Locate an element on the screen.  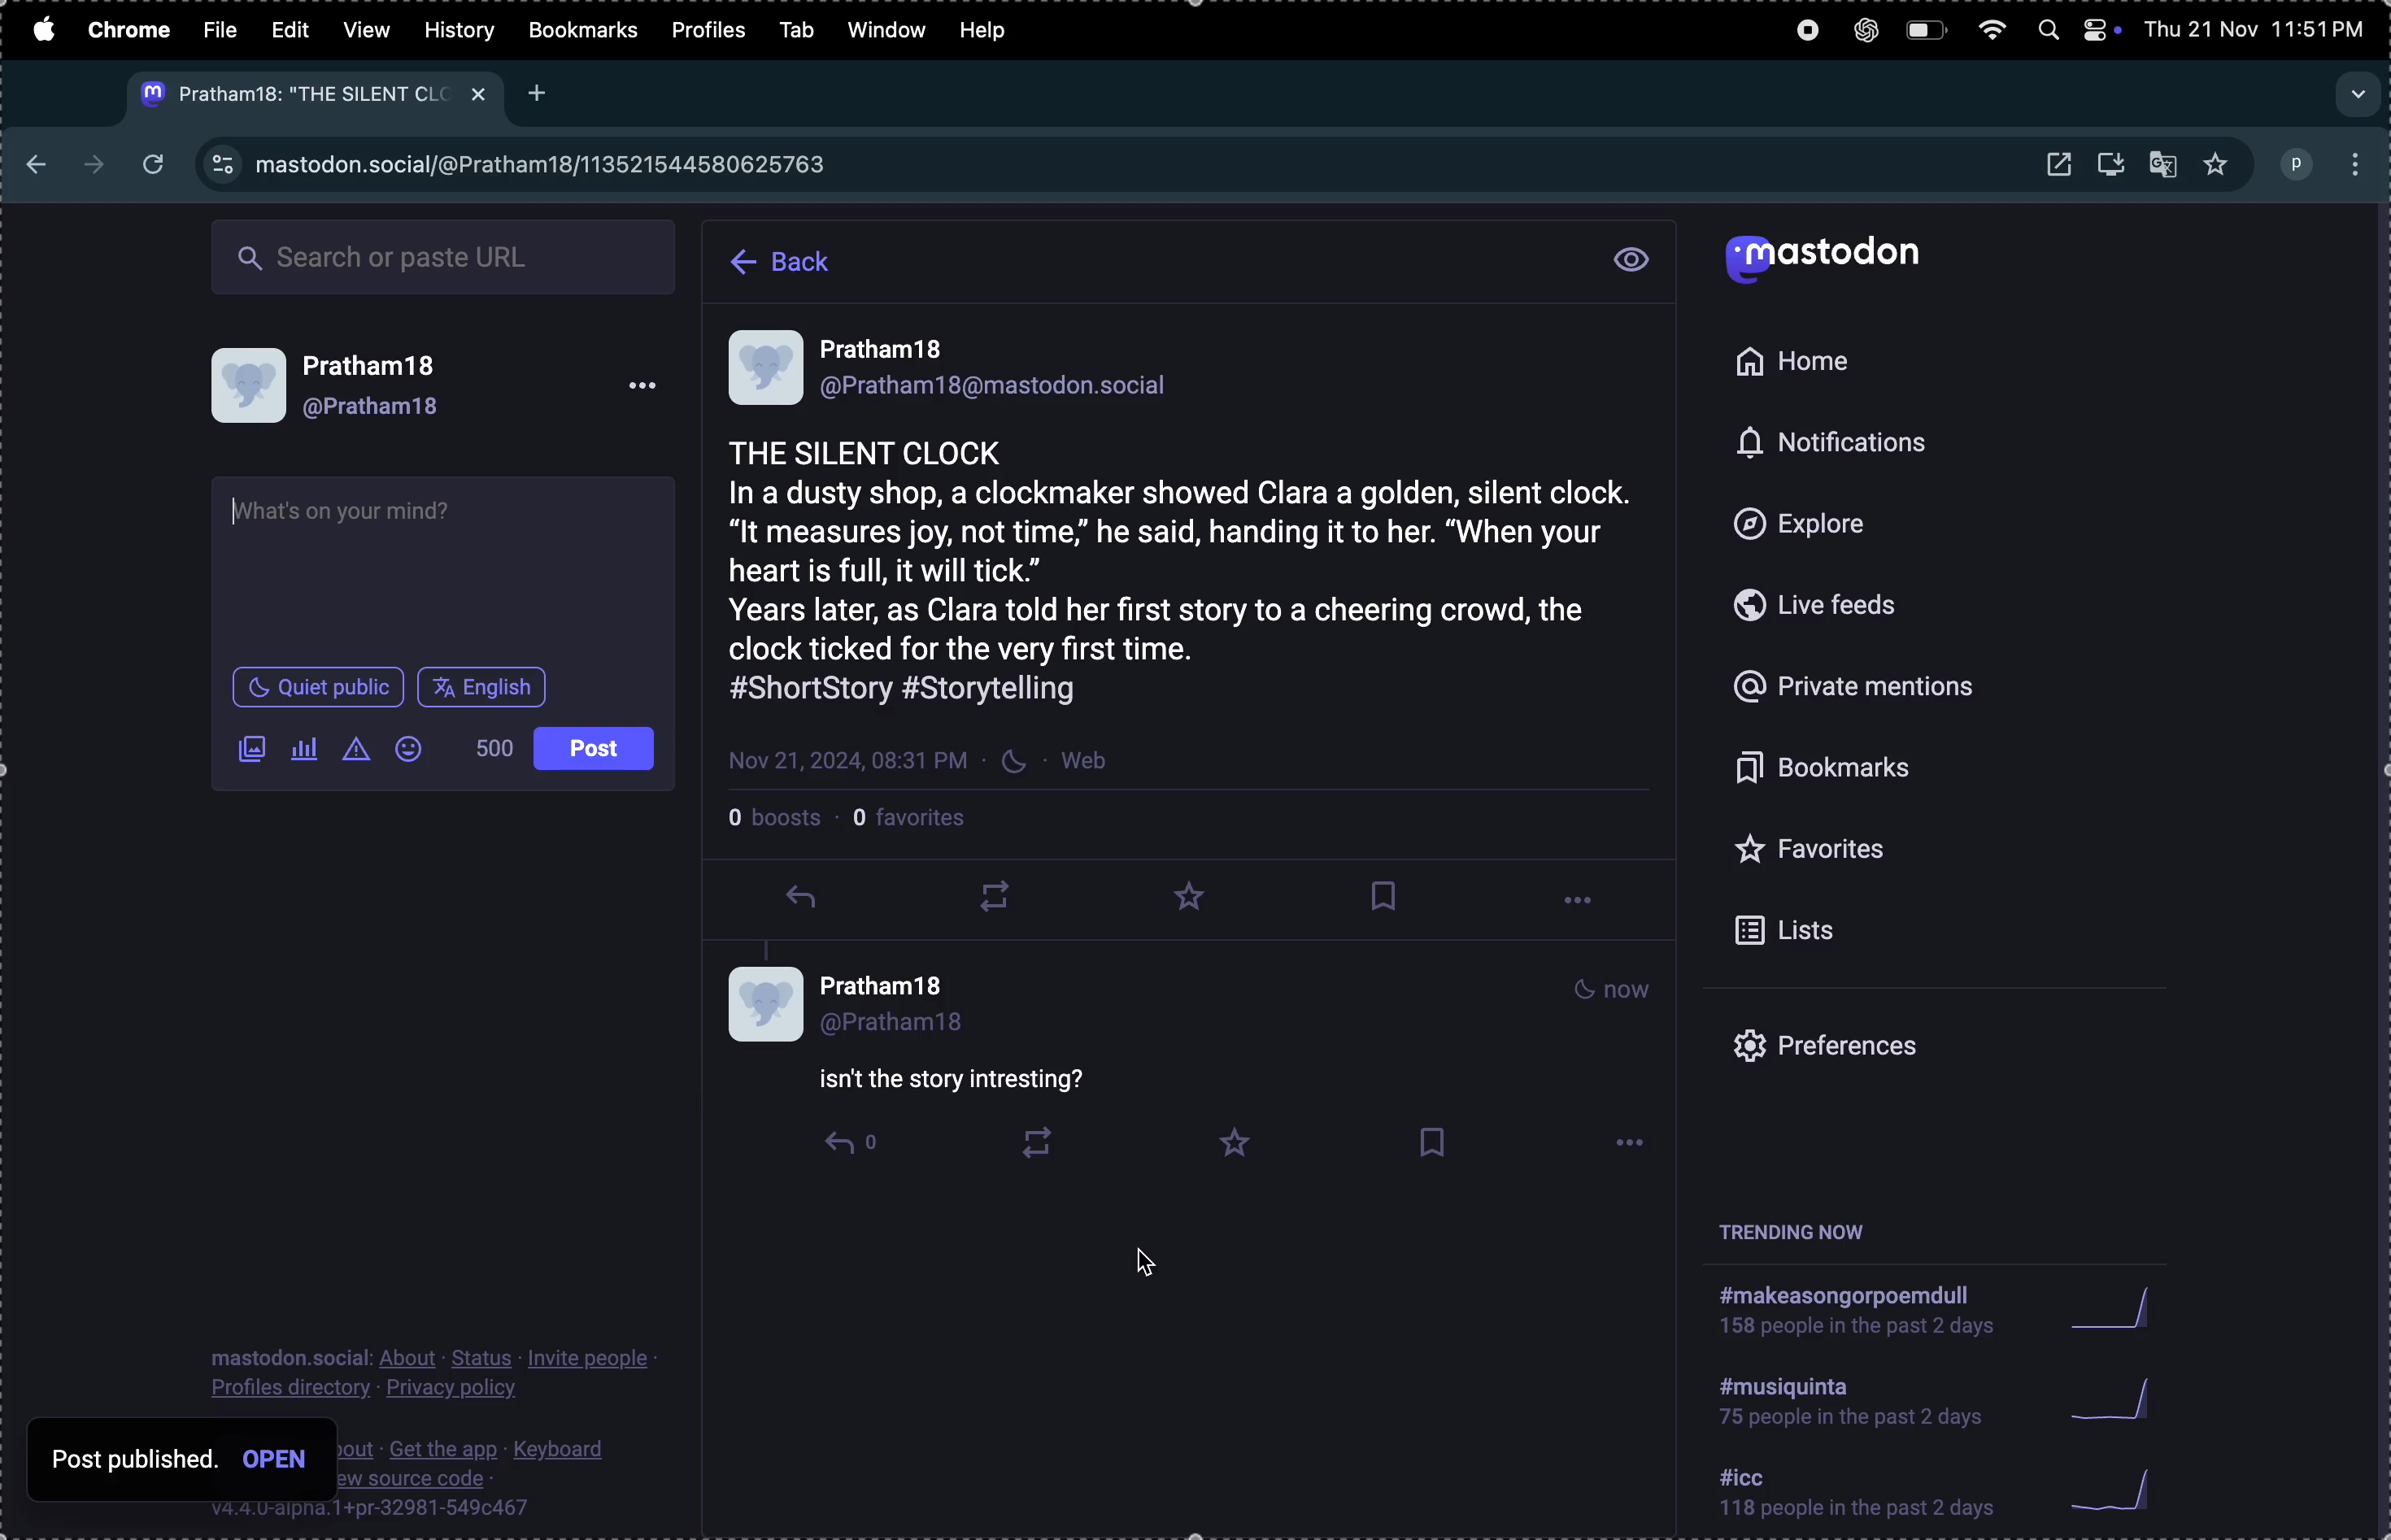
live feed is located at coordinates (1843, 604).